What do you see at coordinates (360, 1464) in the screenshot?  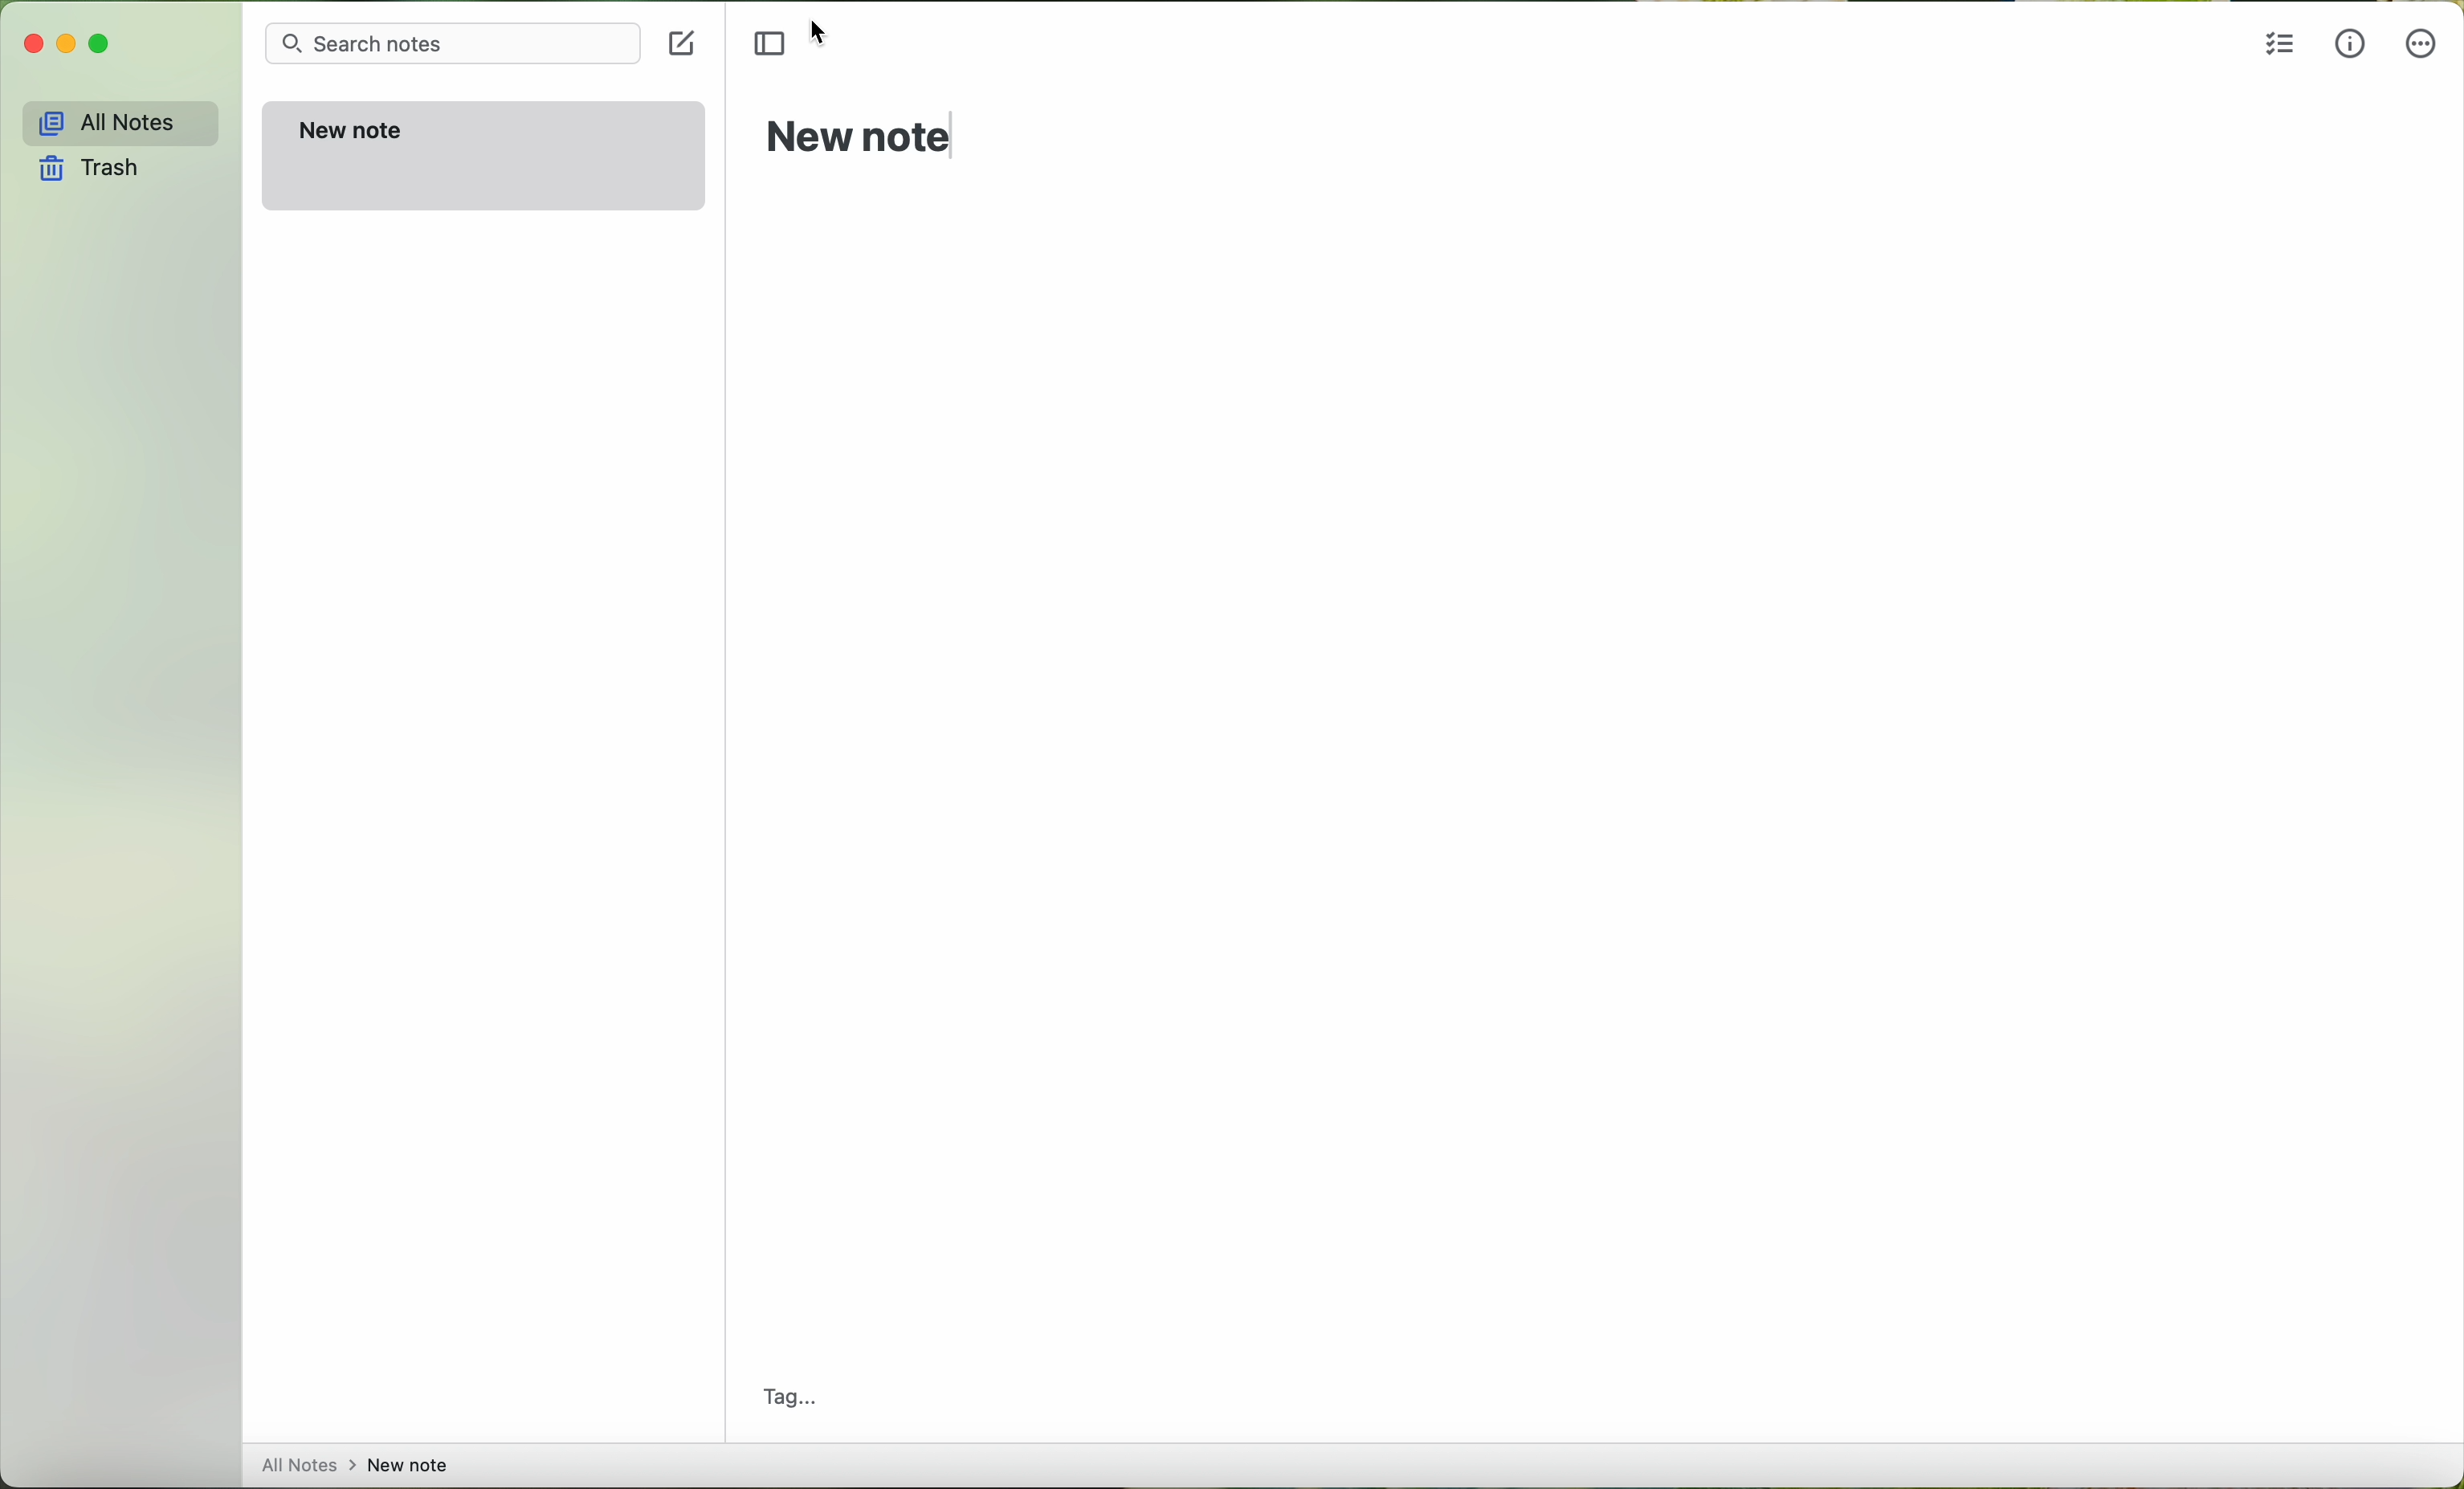 I see `all notes > new note...` at bounding box center [360, 1464].